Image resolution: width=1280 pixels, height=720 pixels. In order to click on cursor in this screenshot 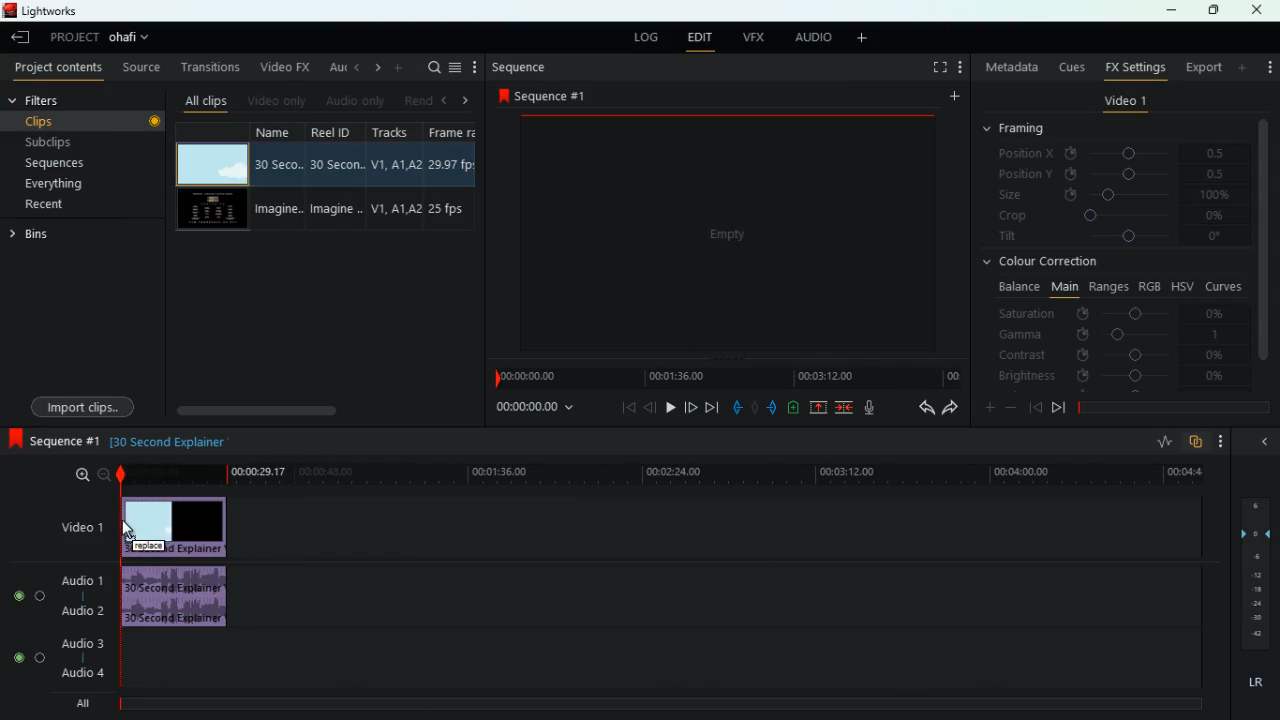, I will do `click(129, 530)`.